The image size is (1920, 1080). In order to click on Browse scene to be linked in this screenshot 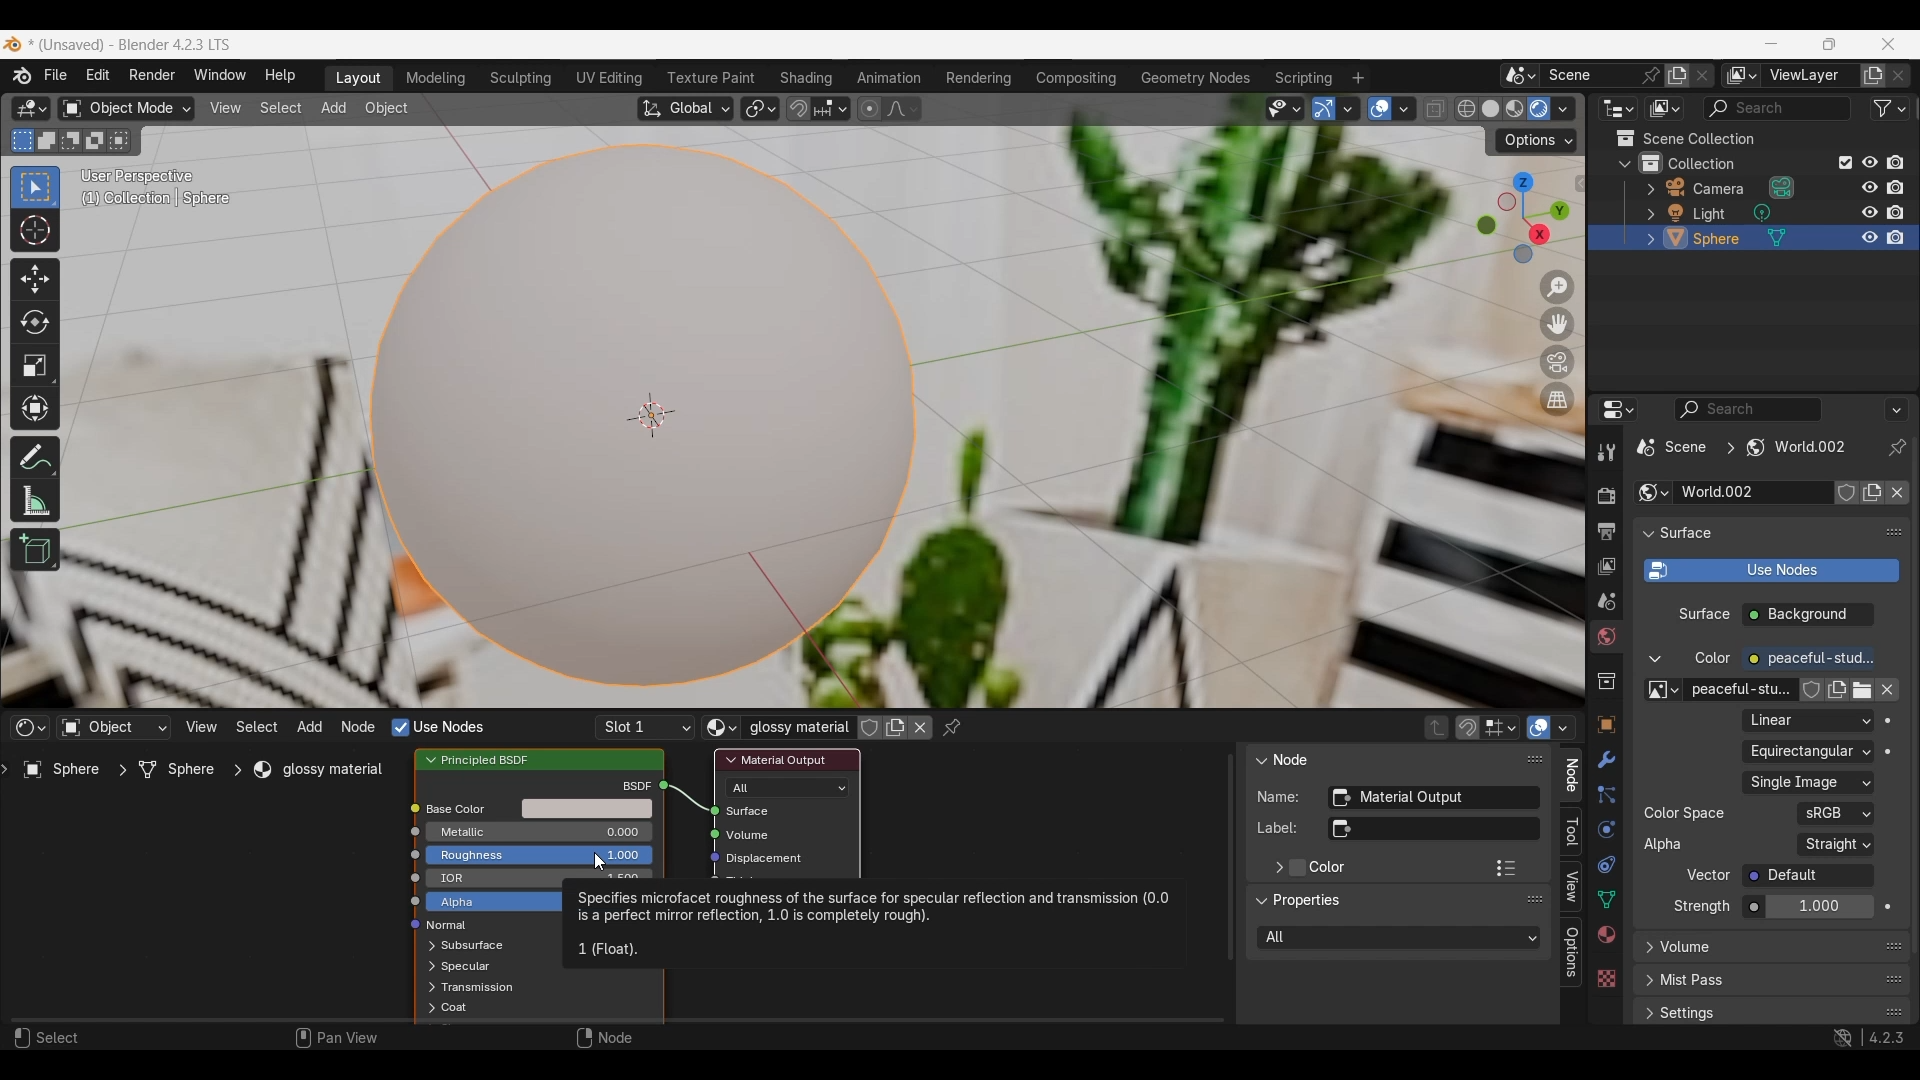, I will do `click(1520, 76)`.